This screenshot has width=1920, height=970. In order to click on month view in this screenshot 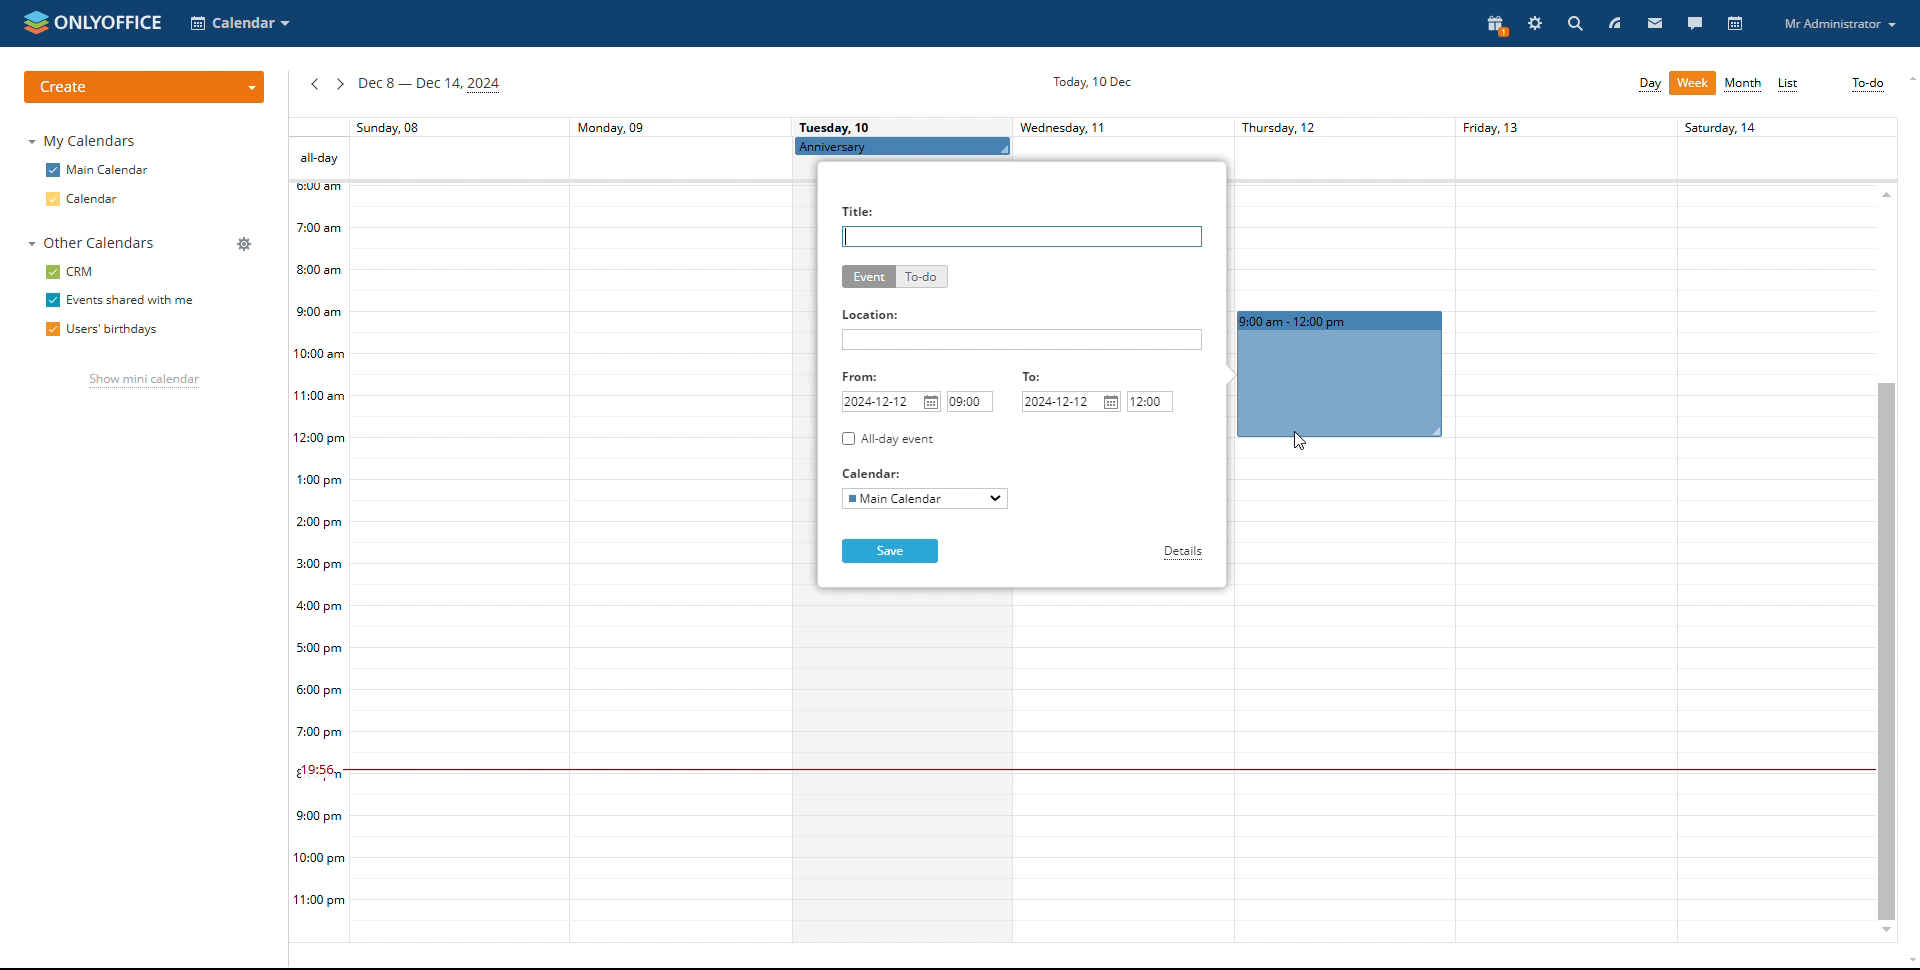, I will do `click(1744, 85)`.